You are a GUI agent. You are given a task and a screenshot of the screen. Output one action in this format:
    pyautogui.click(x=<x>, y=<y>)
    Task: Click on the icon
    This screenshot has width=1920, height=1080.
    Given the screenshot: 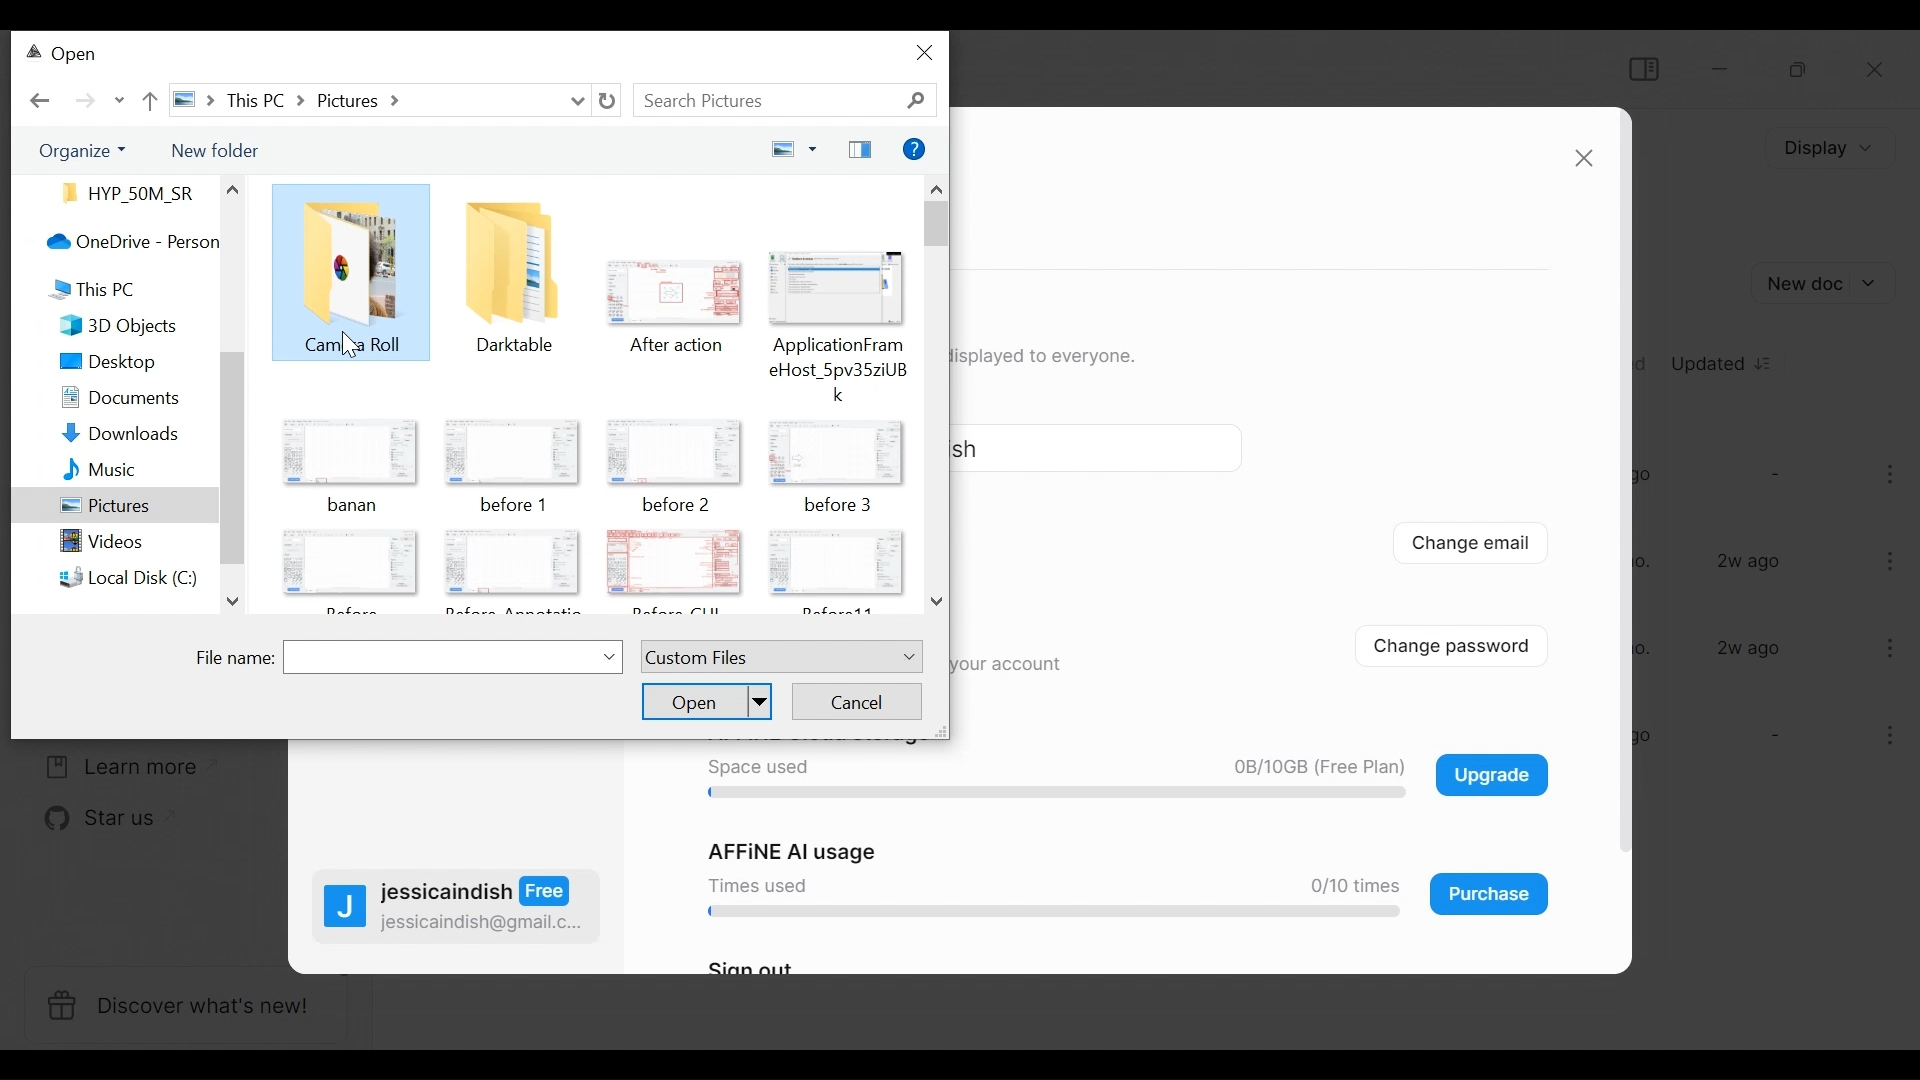 What is the action you would take?
    pyautogui.click(x=510, y=259)
    